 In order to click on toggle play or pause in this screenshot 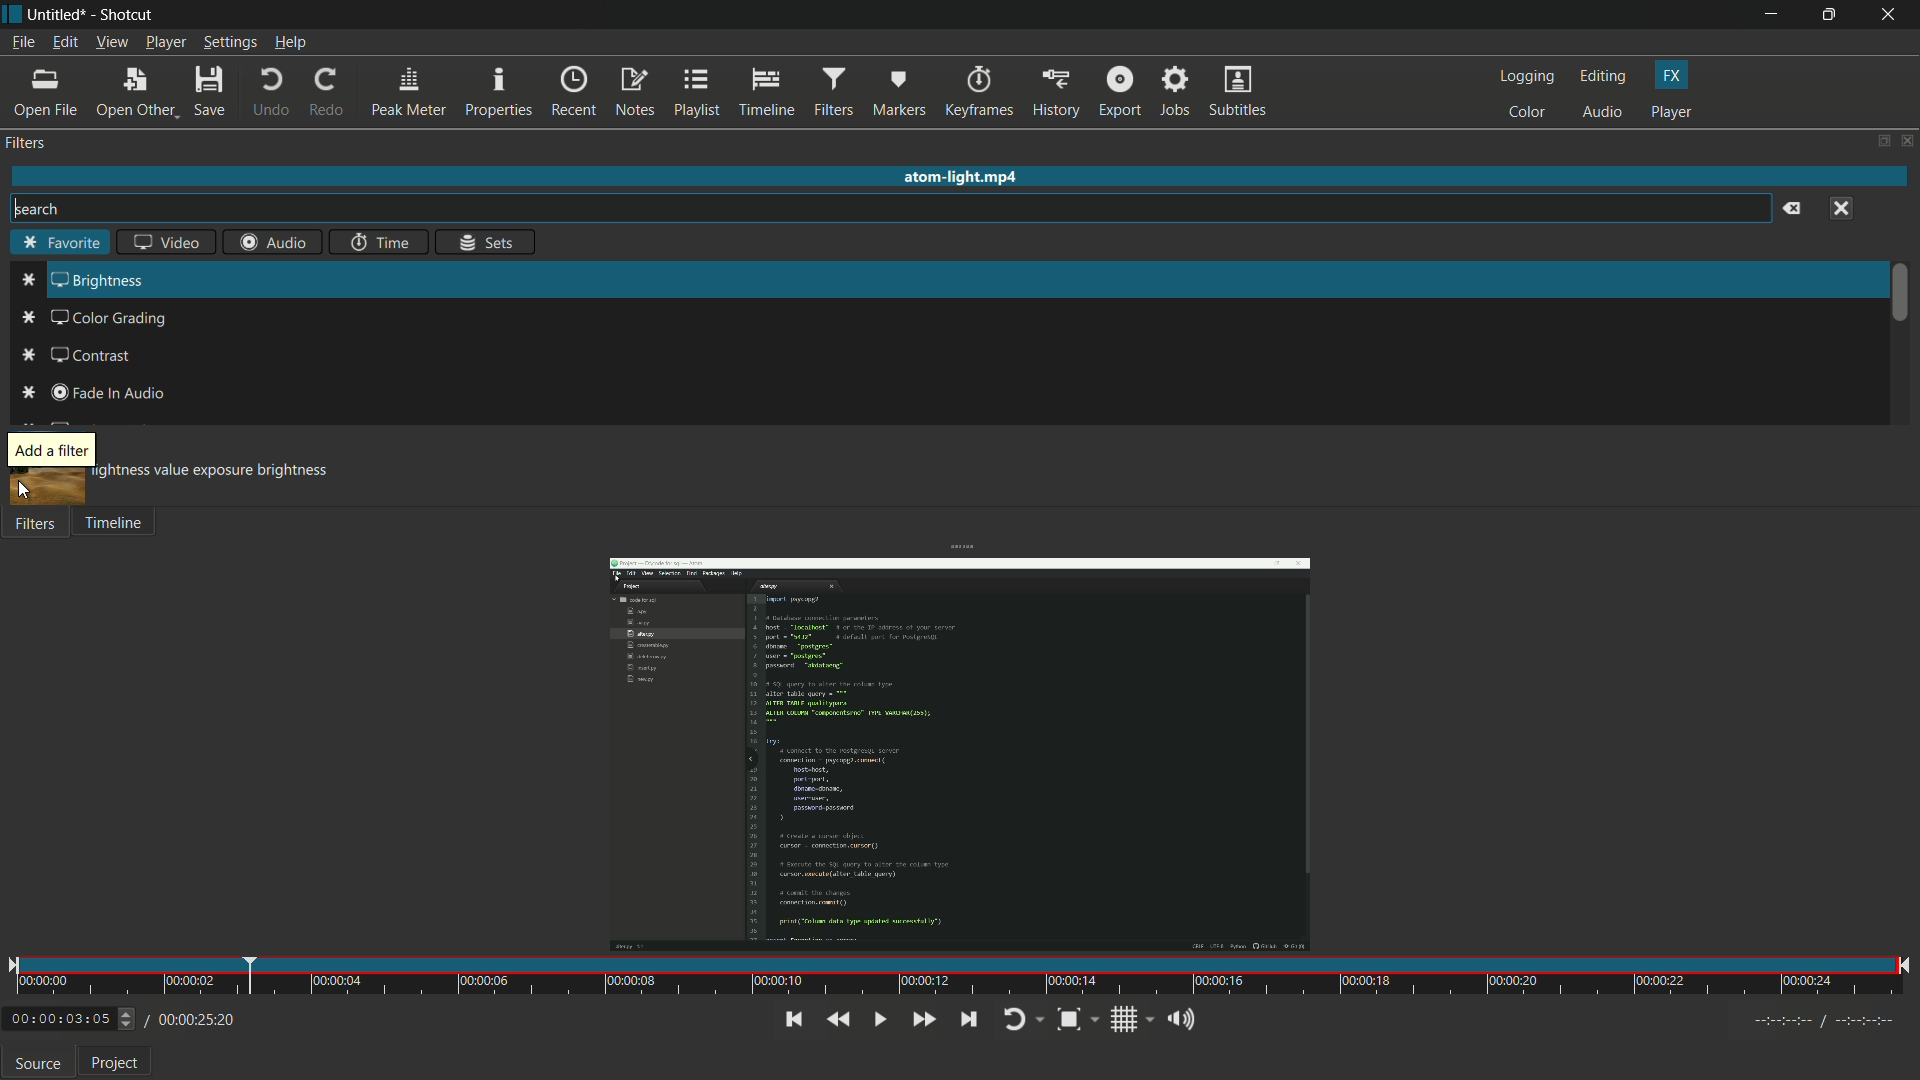, I will do `click(880, 1019)`.